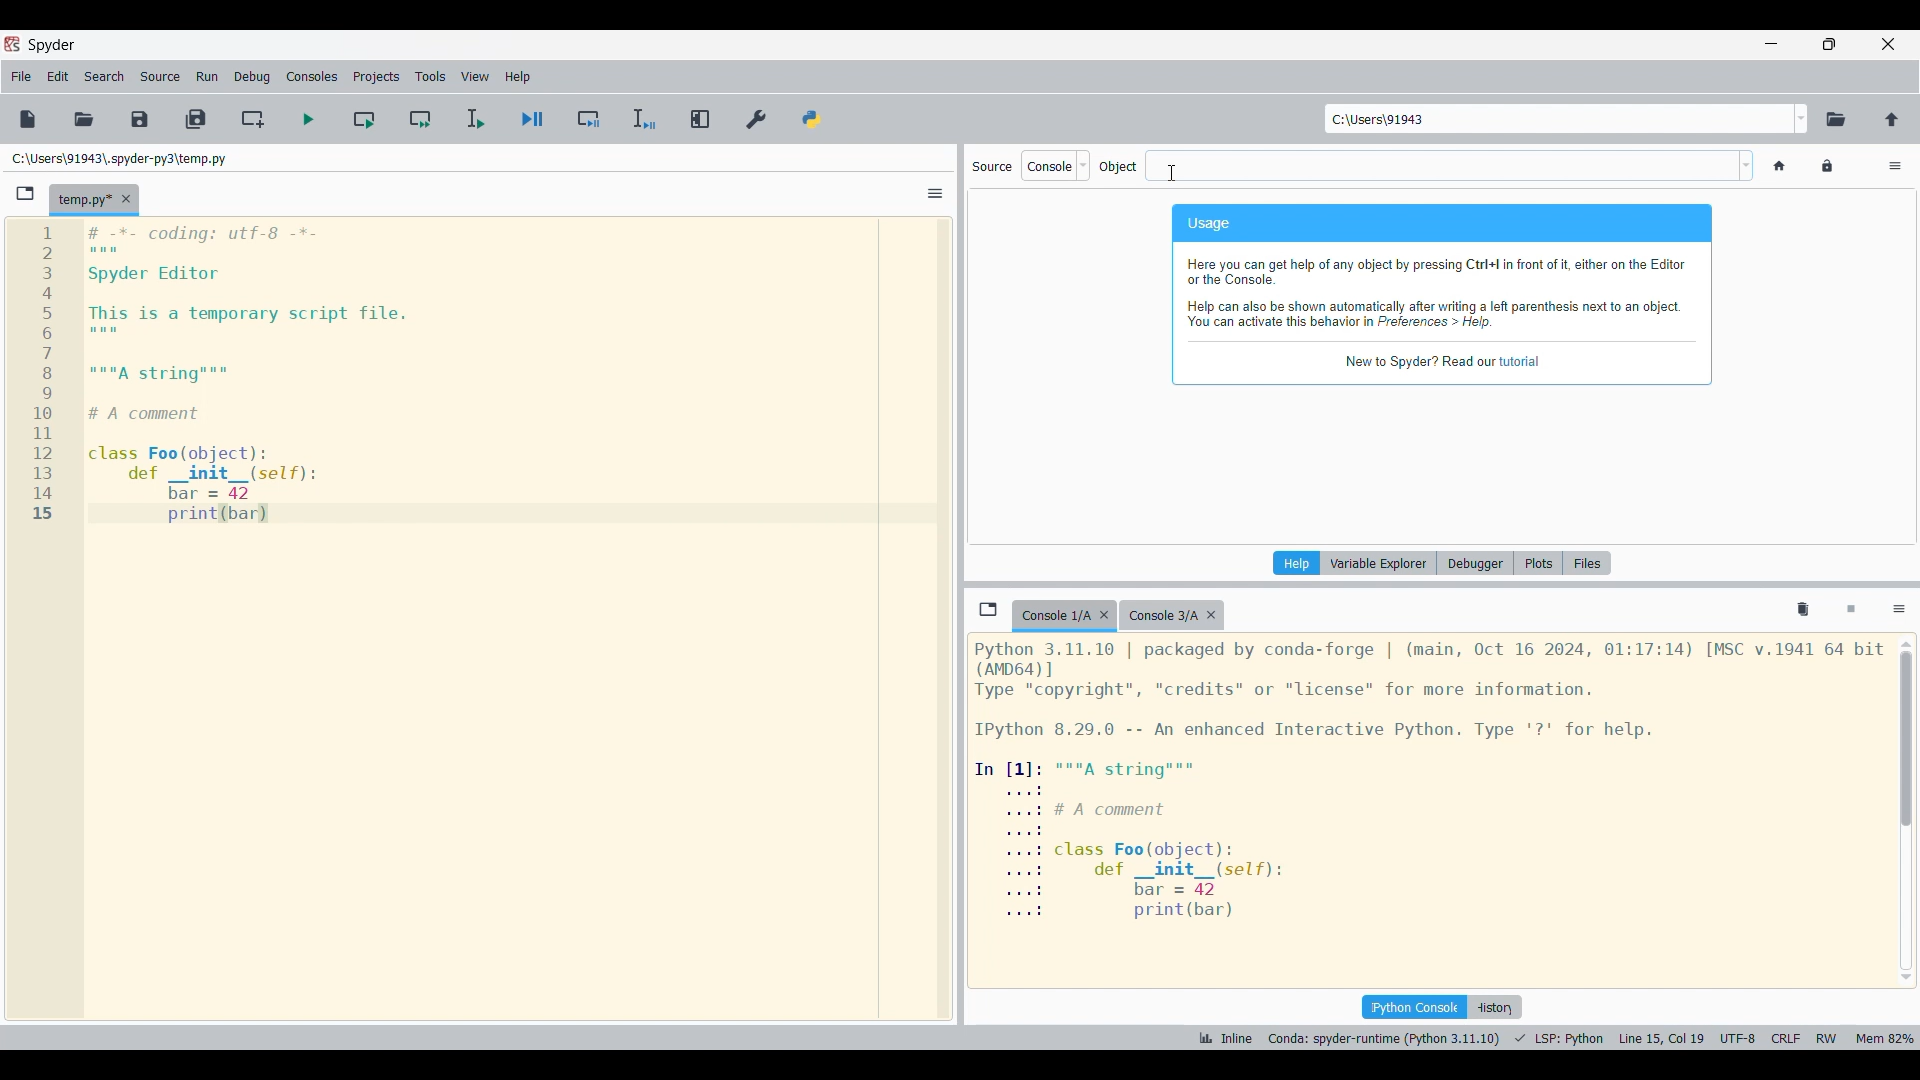 This screenshot has width=1920, height=1080. What do you see at coordinates (1118, 167) in the screenshot?
I see `Indiactes object` at bounding box center [1118, 167].